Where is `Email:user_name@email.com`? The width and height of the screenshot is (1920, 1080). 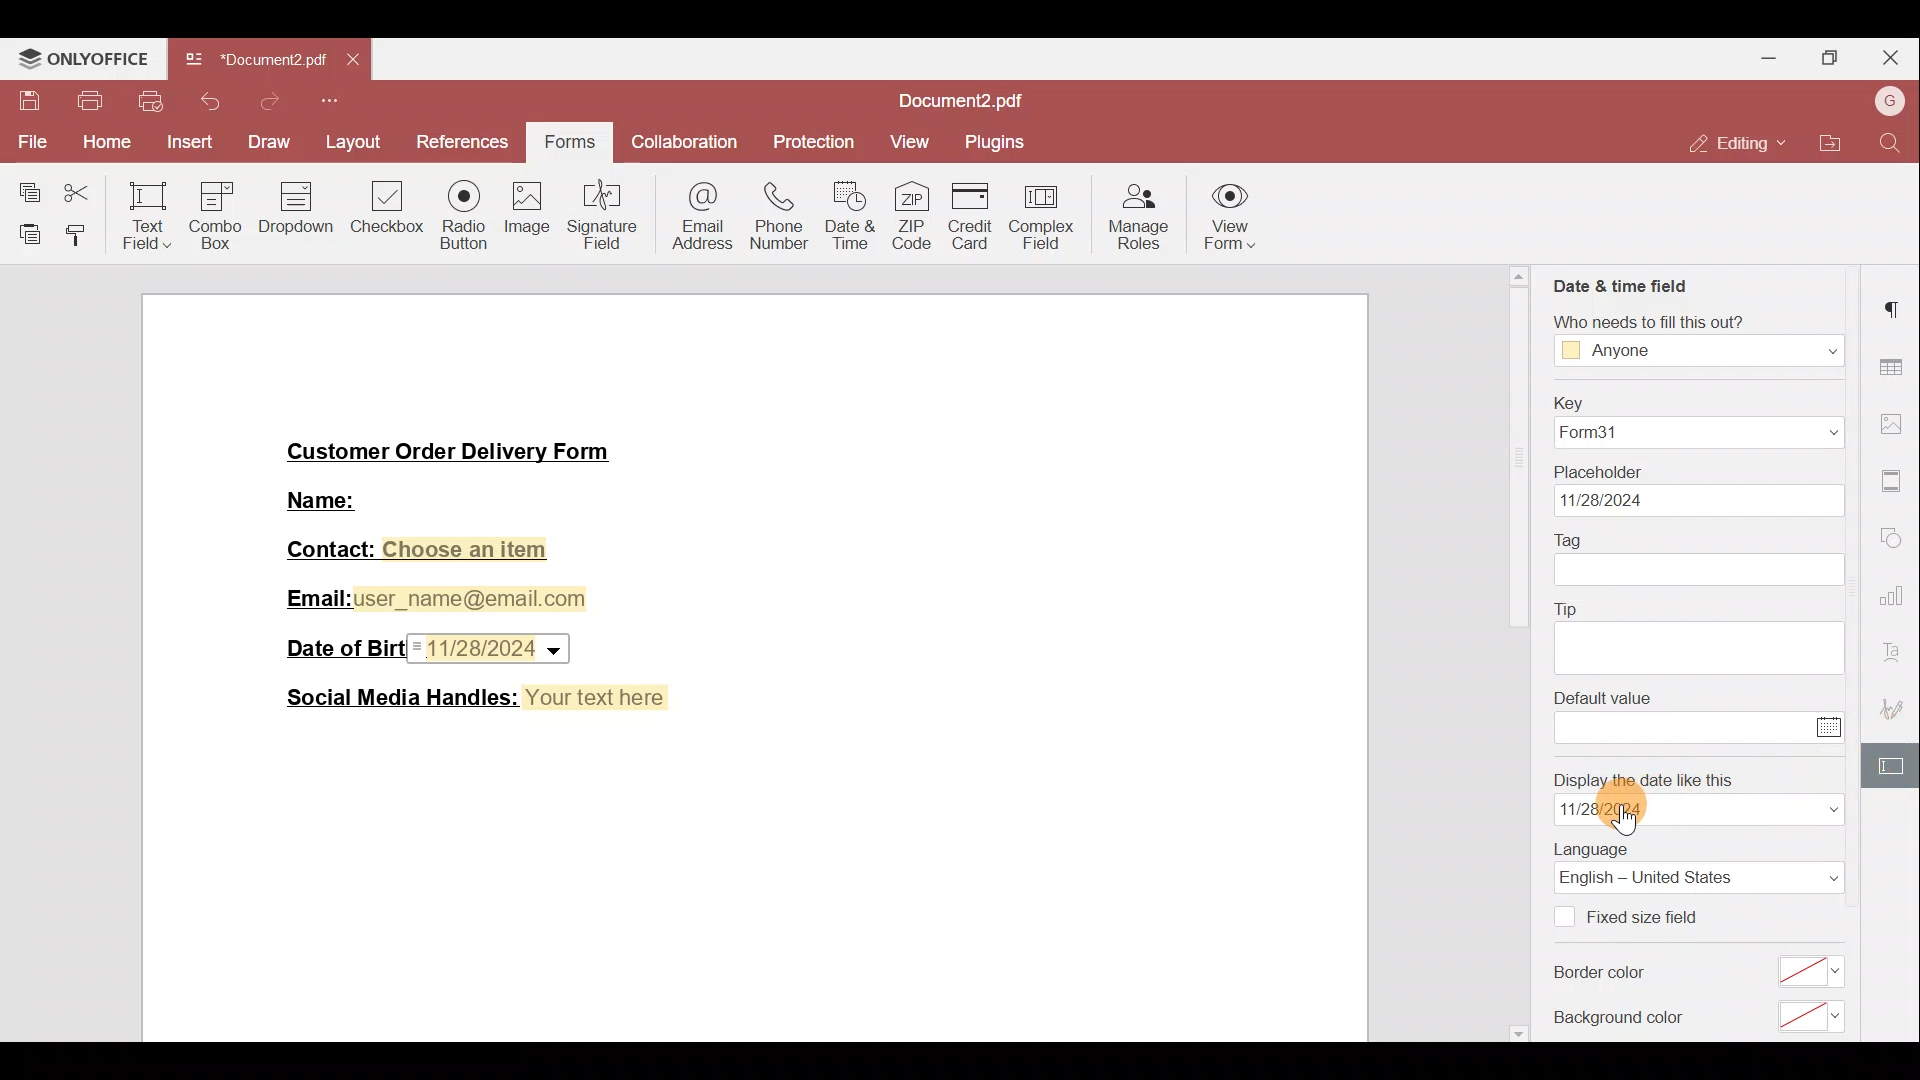
Email:user_name@email.com is located at coordinates (431, 599).